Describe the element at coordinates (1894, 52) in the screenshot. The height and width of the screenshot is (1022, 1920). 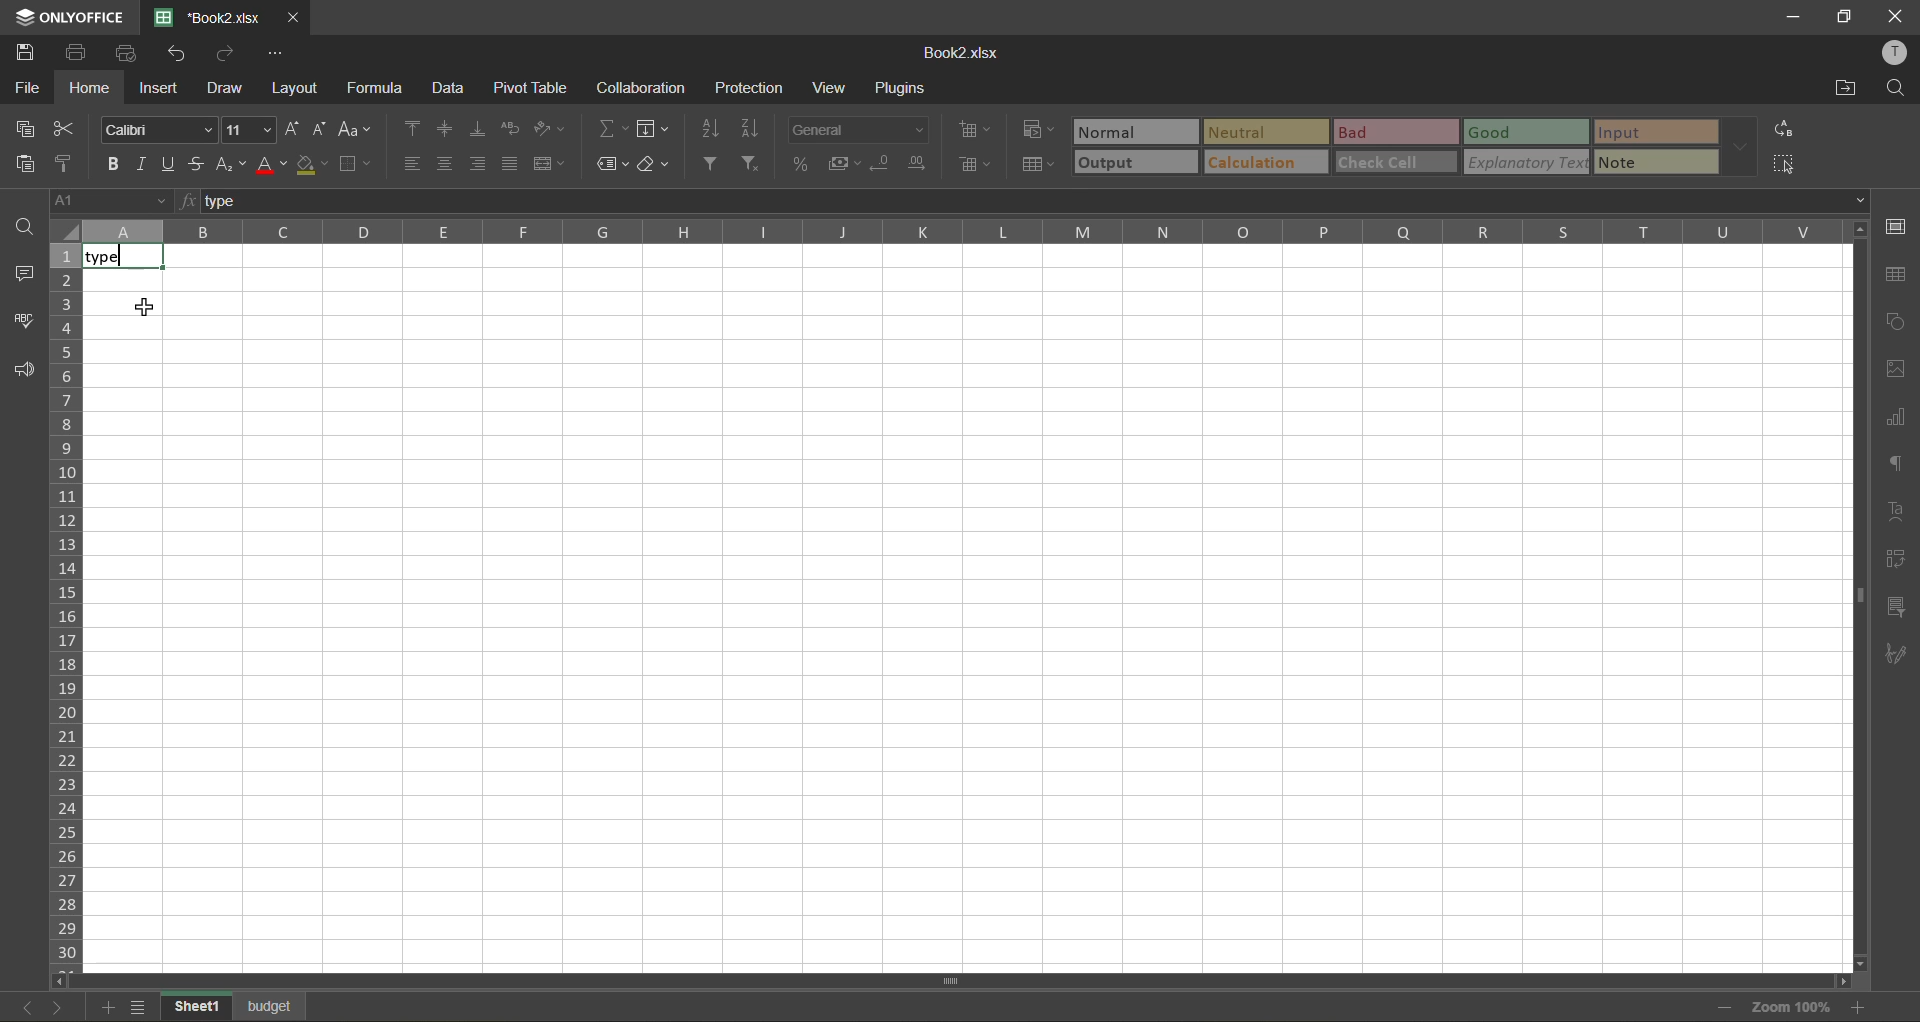
I see `profile` at that location.